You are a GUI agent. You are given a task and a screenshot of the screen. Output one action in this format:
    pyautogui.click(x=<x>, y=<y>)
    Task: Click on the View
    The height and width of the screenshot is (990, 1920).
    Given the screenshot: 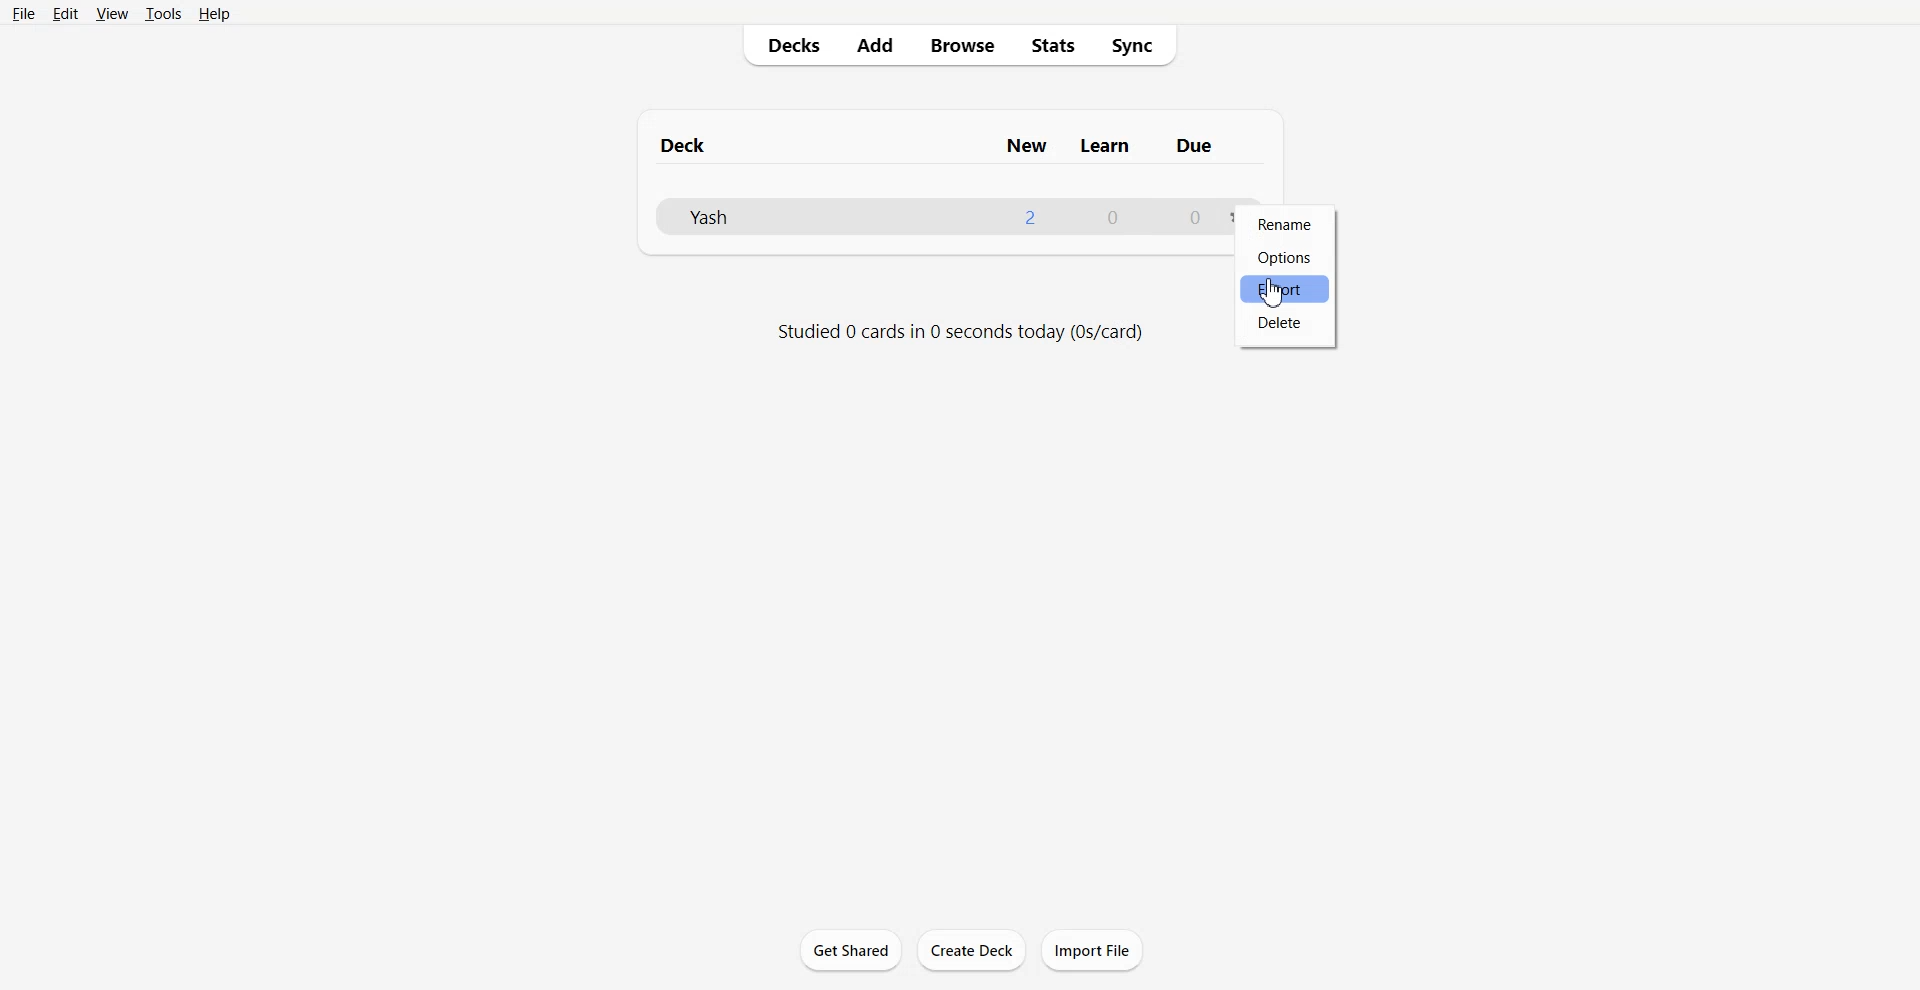 What is the action you would take?
    pyautogui.click(x=112, y=15)
    